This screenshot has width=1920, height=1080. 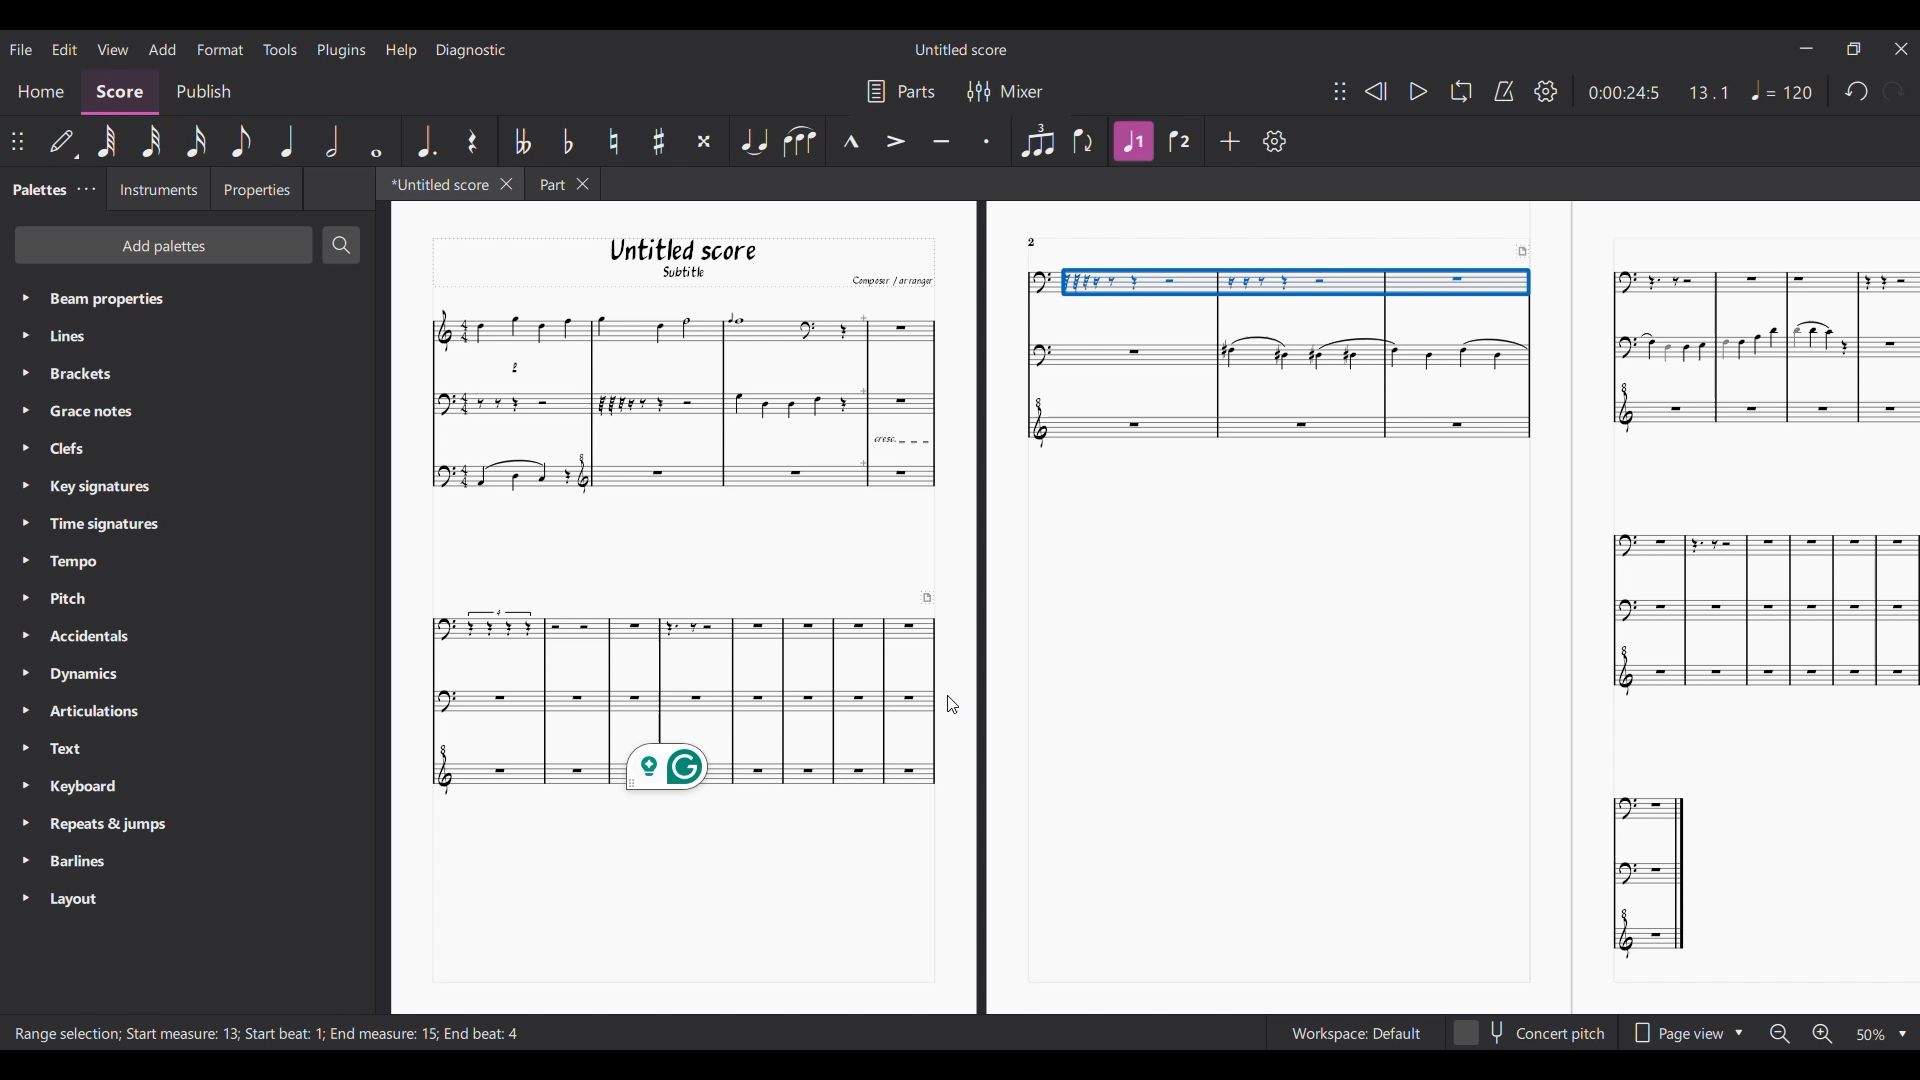 I want to click on Graph, so click(x=680, y=397).